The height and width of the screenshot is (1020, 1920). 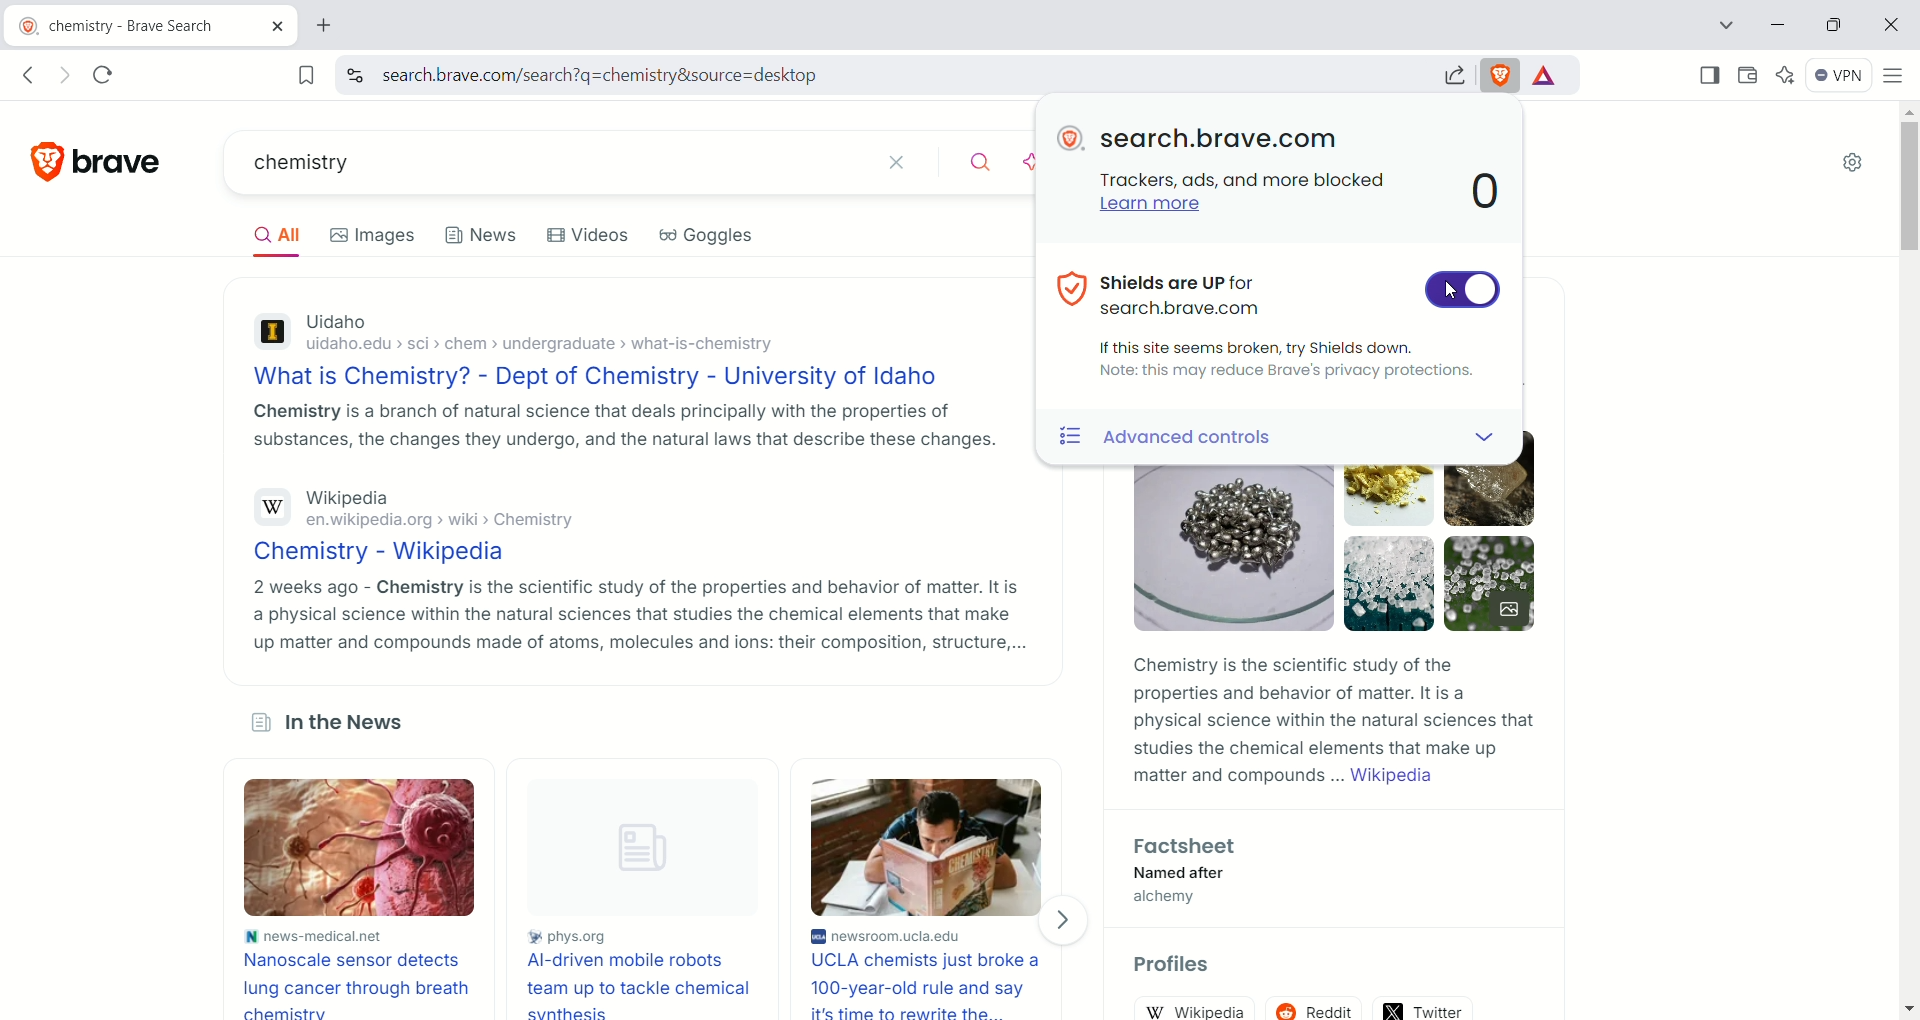 What do you see at coordinates (1286, 361) in the screenshot?
I see `If this site seems broken, try shields down. Note: this may reduce Brave's privacy protections.` at bounding box center [1286, 361].